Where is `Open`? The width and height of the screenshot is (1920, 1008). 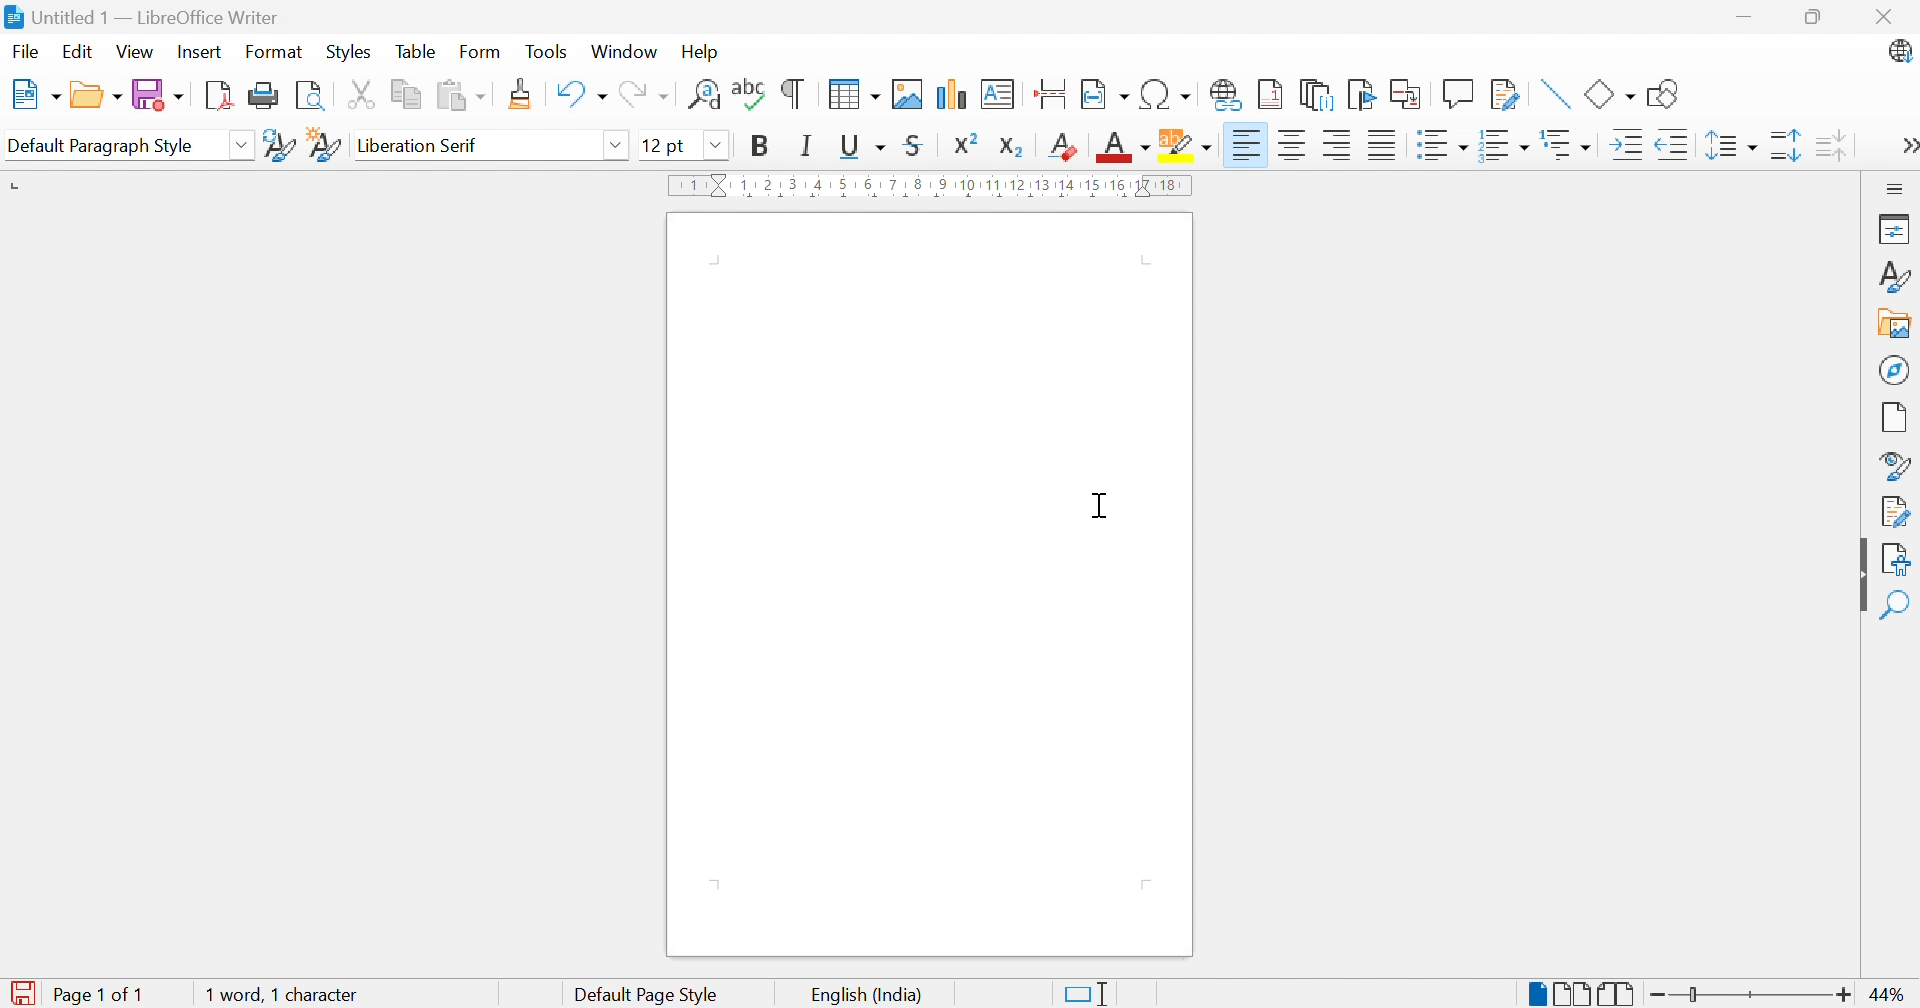
Open is located at coordinates (95, 96).